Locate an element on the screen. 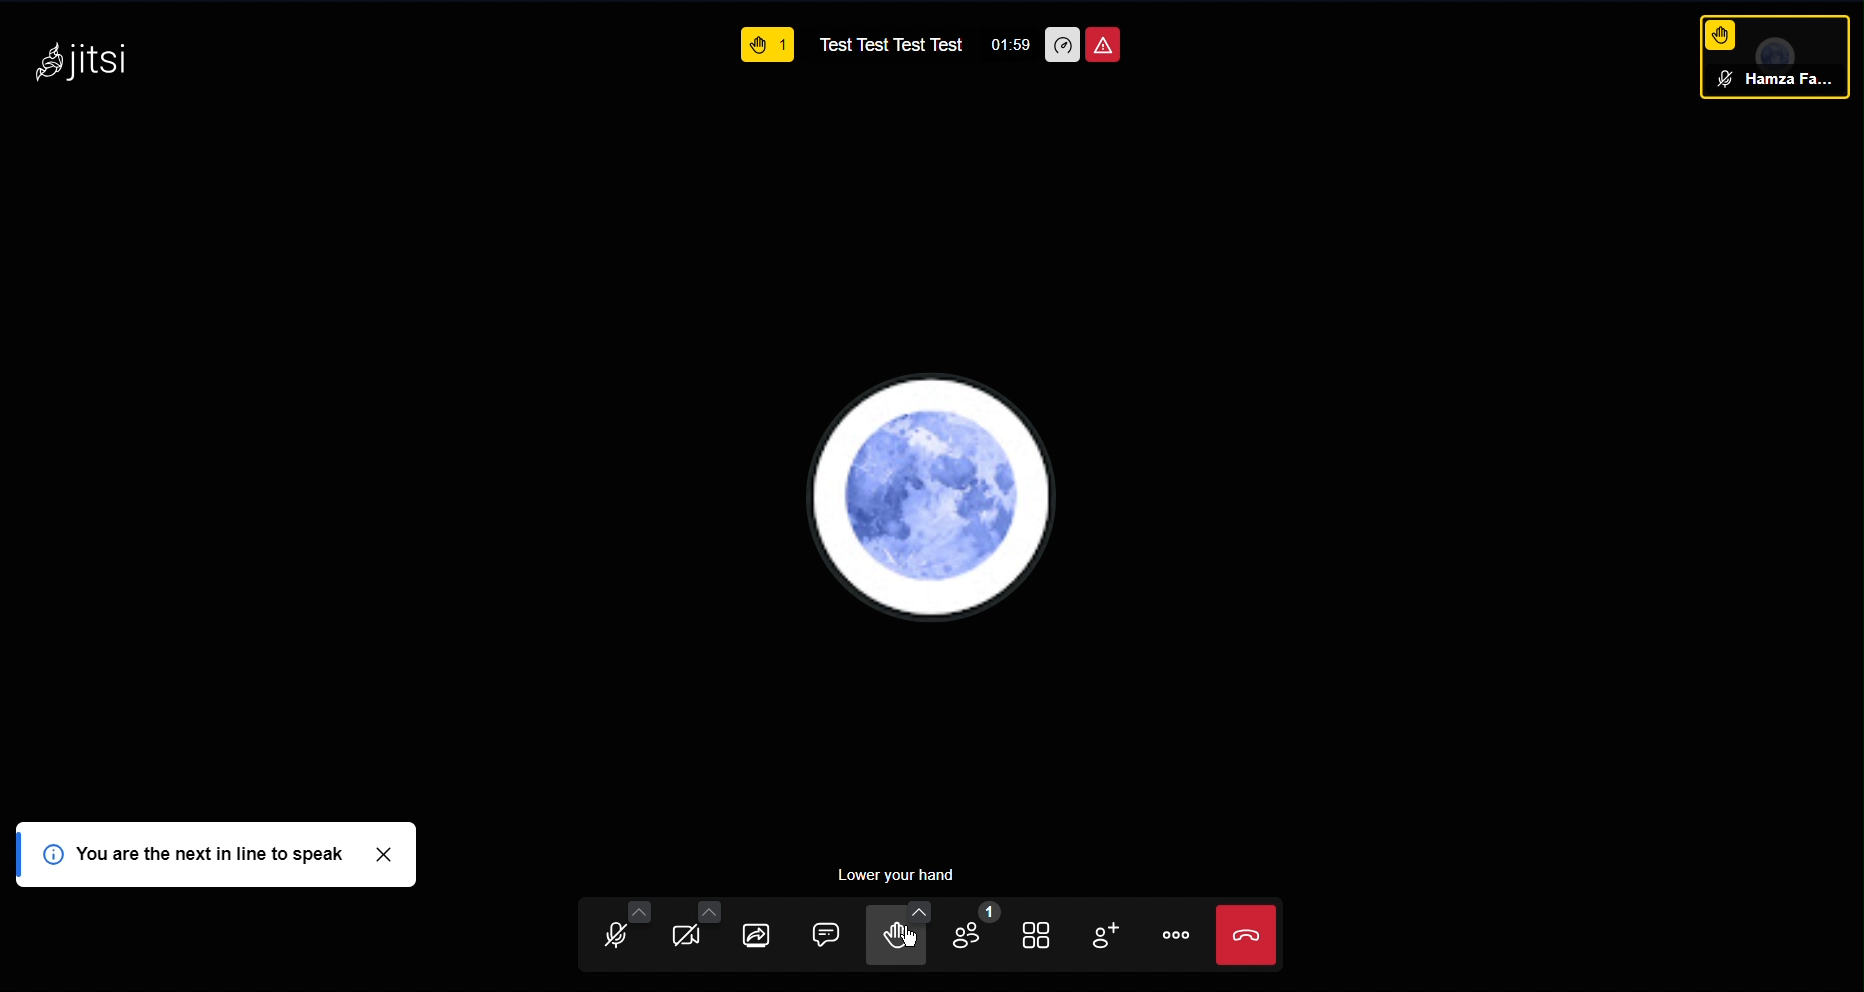 The height and width of the screenshot is (992, 1864). Member is located at coordinates (1781, 84).